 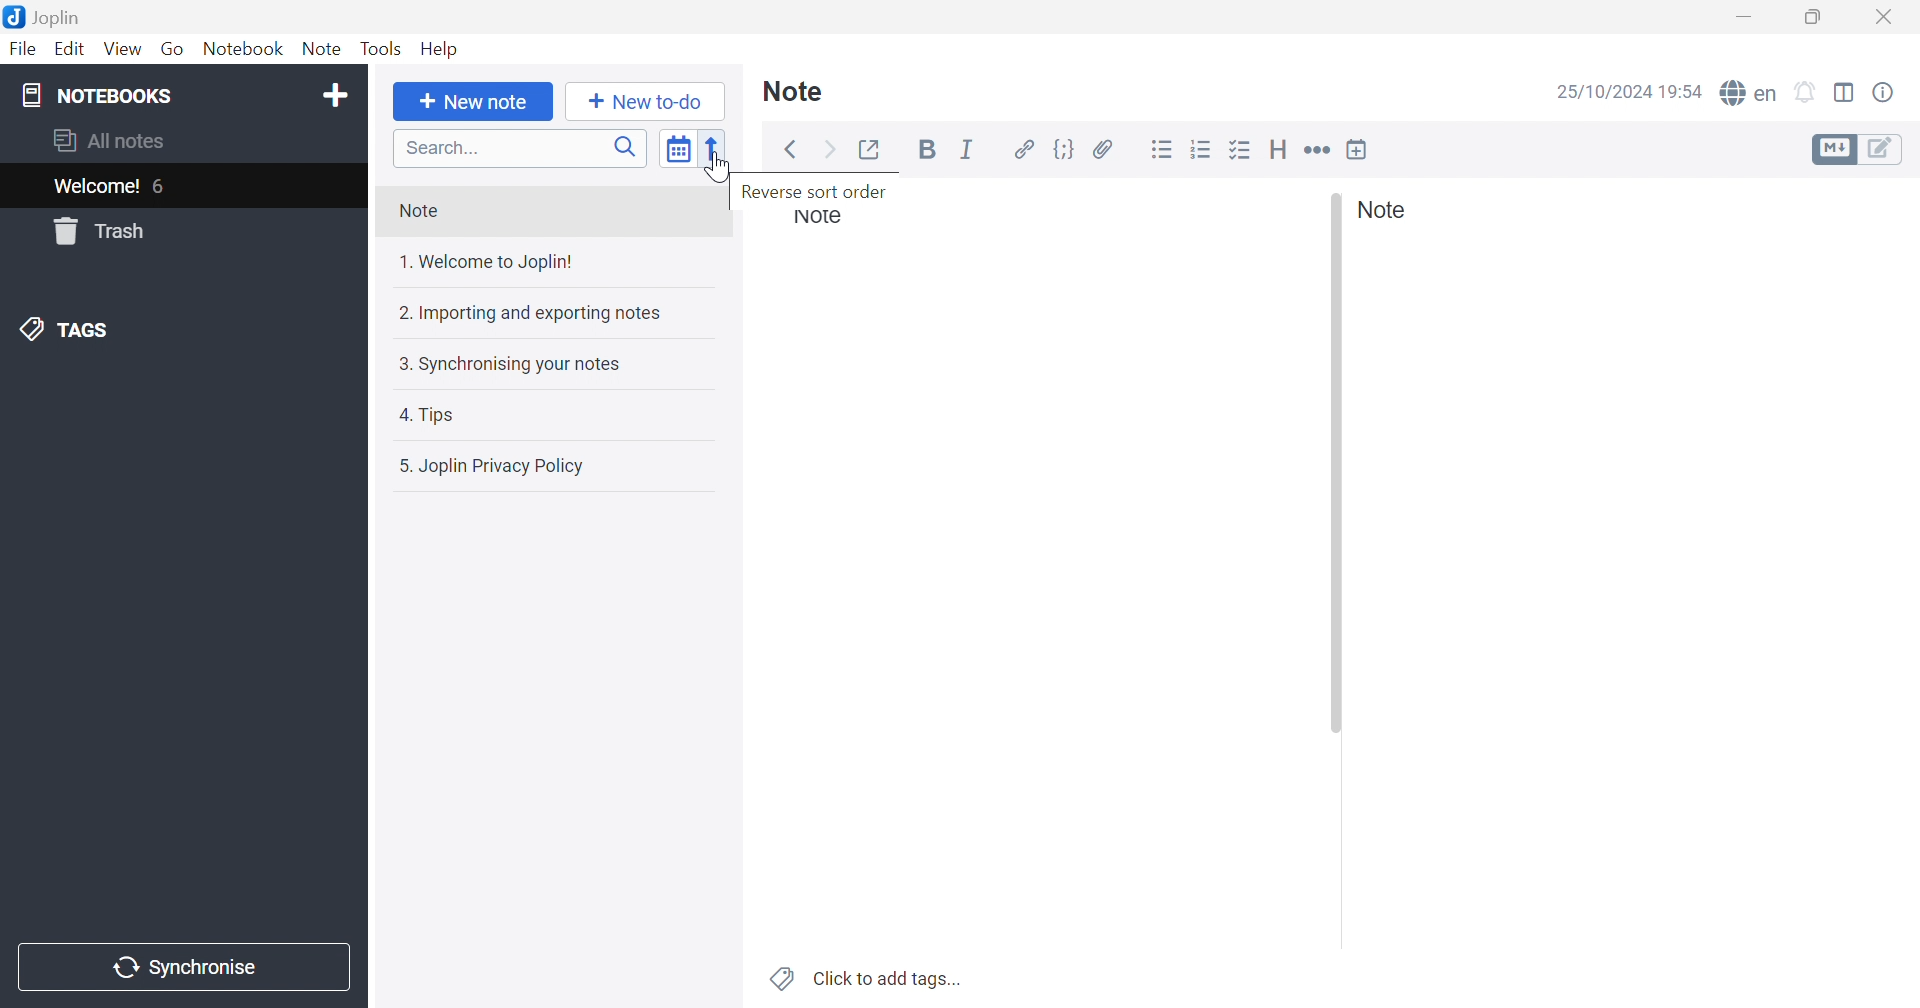 What do you see at coordinates (889, 978) in the screenshot?
I see `Click to add tags...` at bounding box center [889, 978].